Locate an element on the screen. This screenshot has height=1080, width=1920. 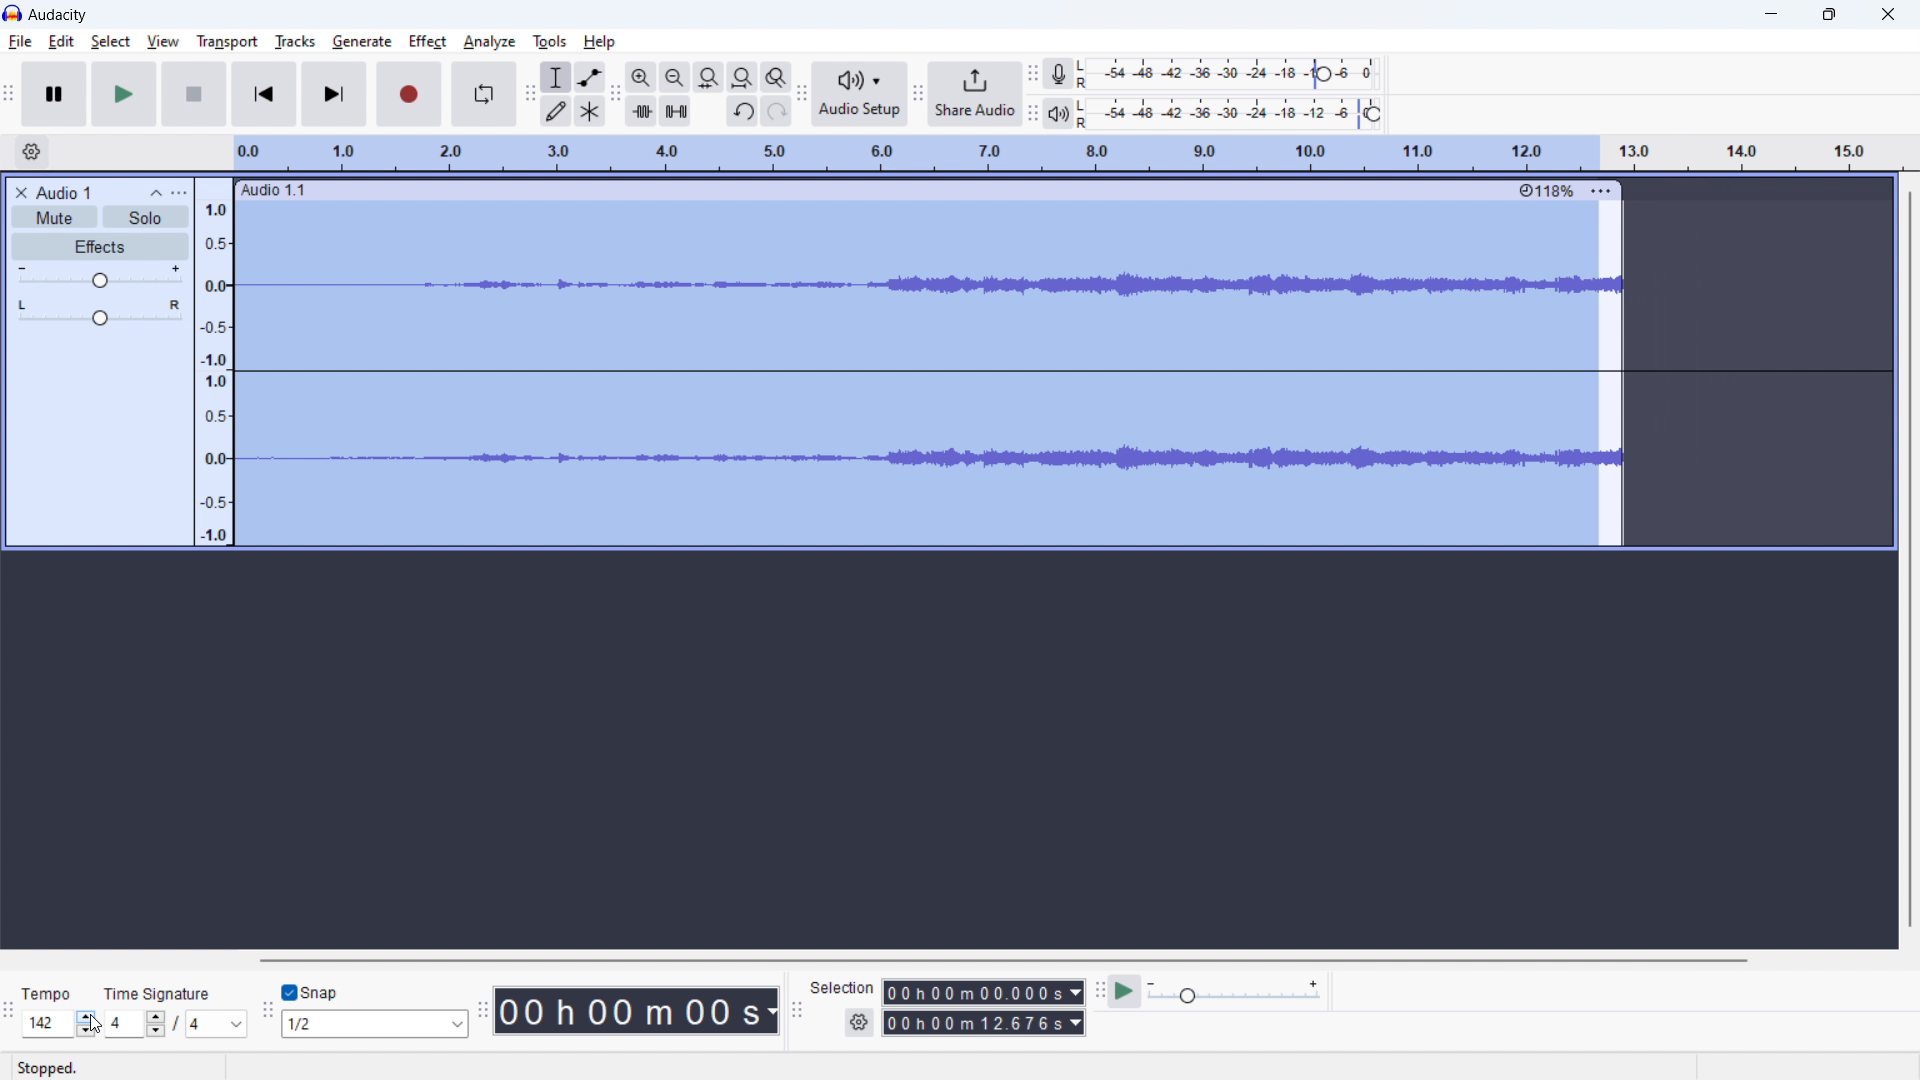
tools is located at coordinates (548, 42).